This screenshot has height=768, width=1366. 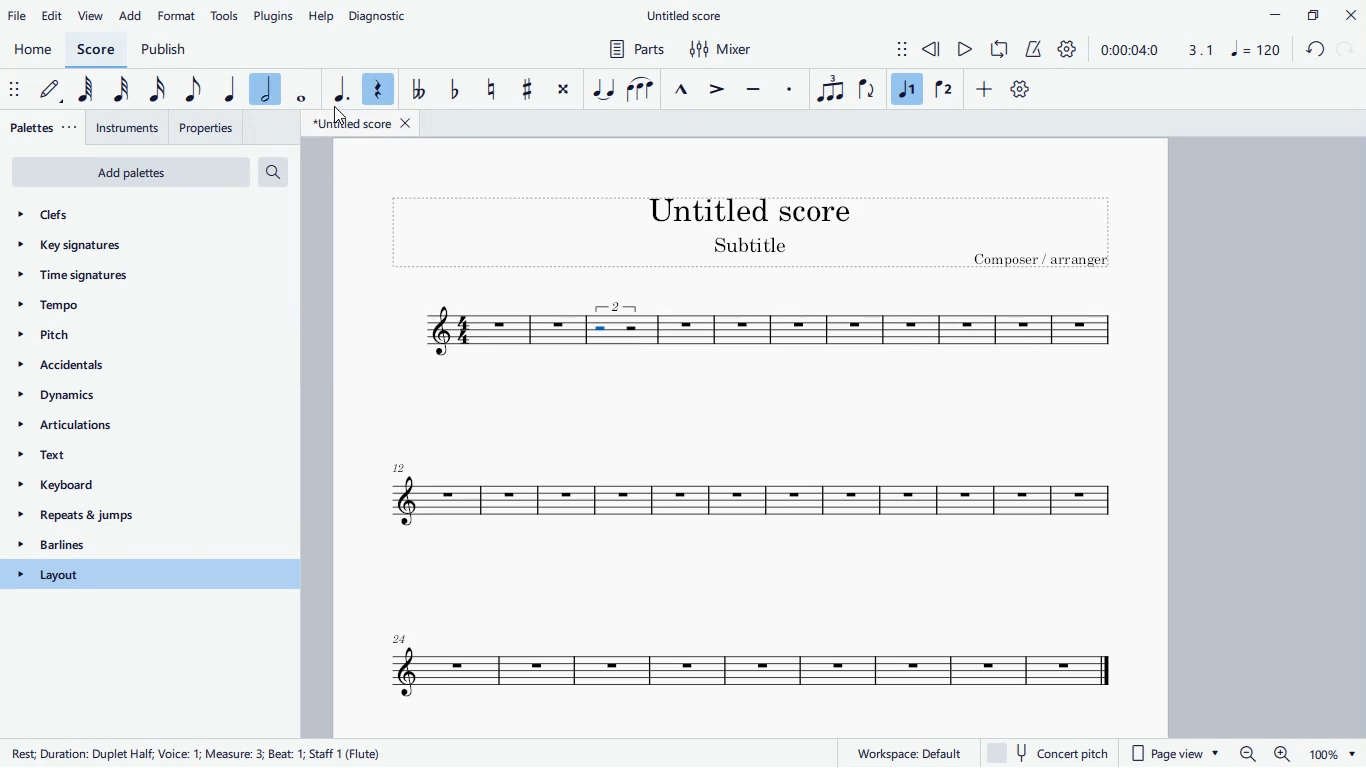 I want to click on score, so click(x=99, y=49).